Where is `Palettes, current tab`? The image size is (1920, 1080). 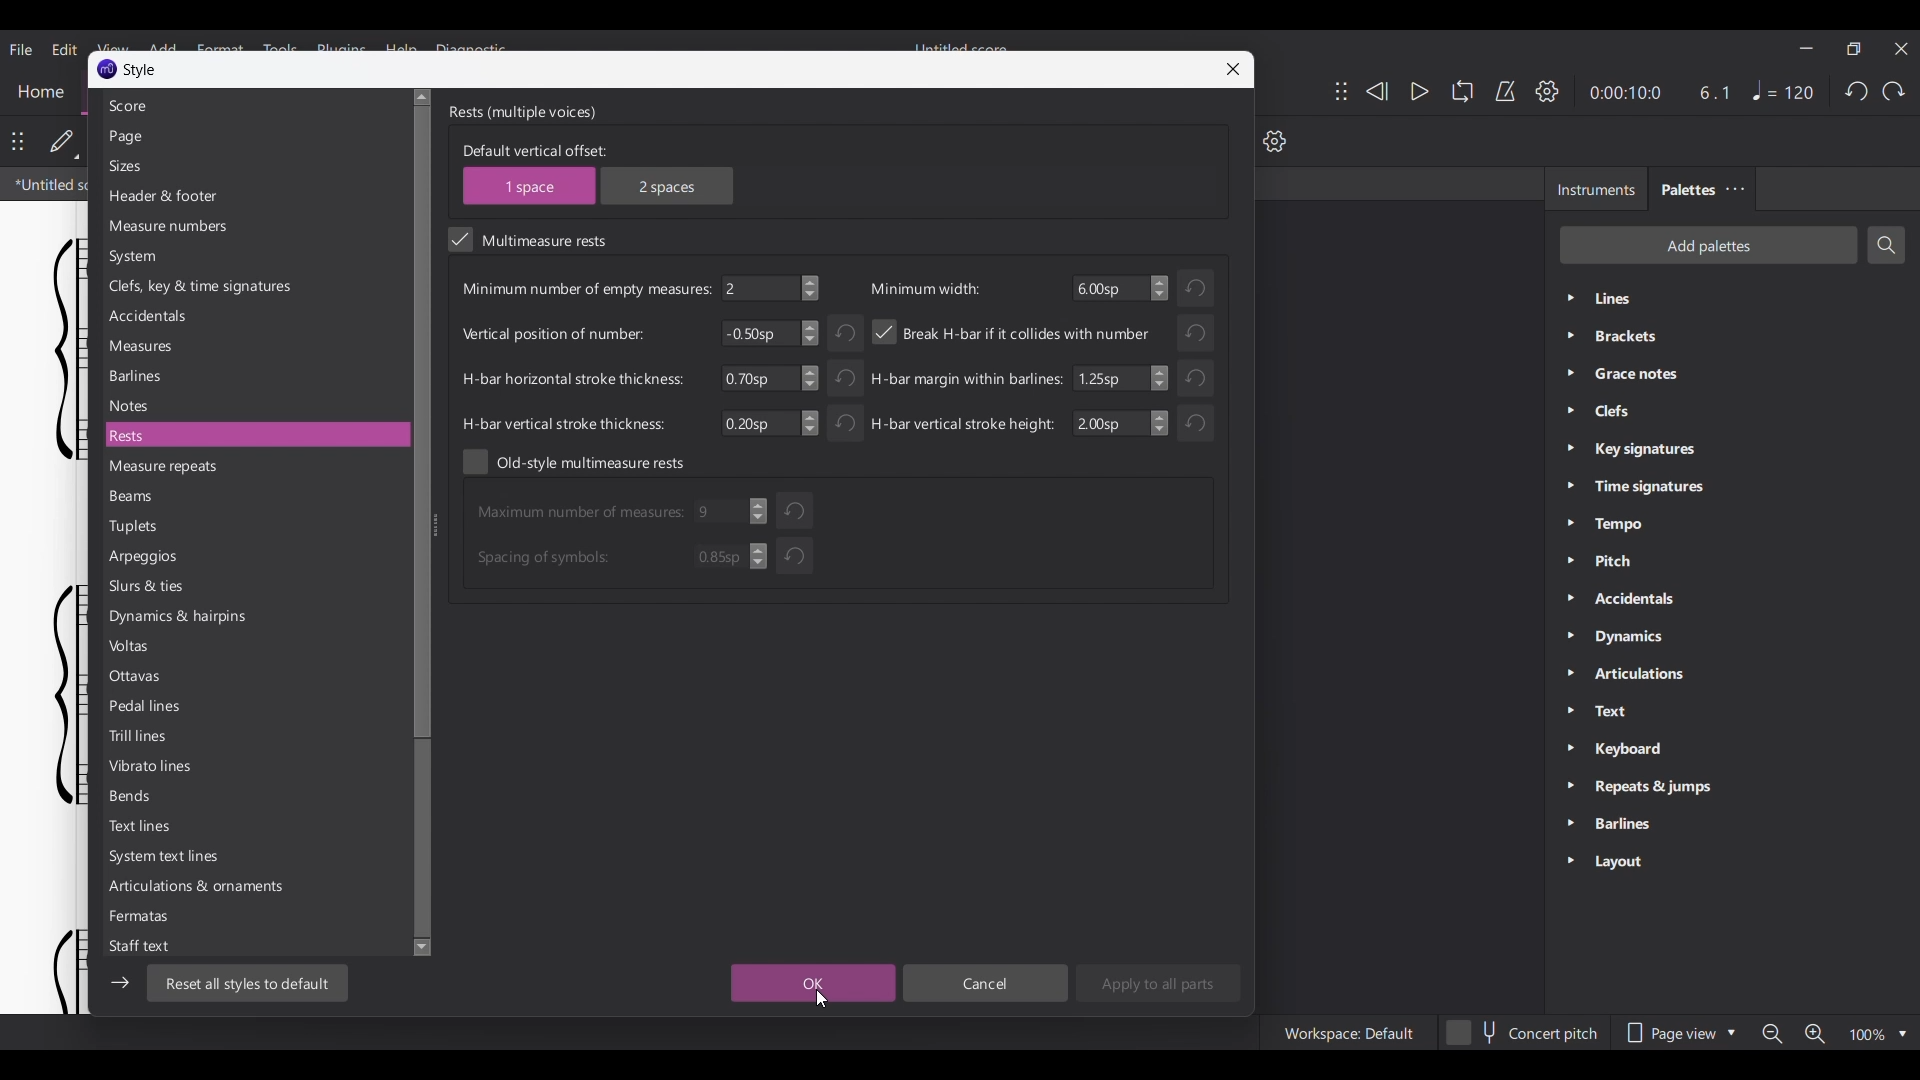
Palettes, current tab is located at coordinates (1686, 189).